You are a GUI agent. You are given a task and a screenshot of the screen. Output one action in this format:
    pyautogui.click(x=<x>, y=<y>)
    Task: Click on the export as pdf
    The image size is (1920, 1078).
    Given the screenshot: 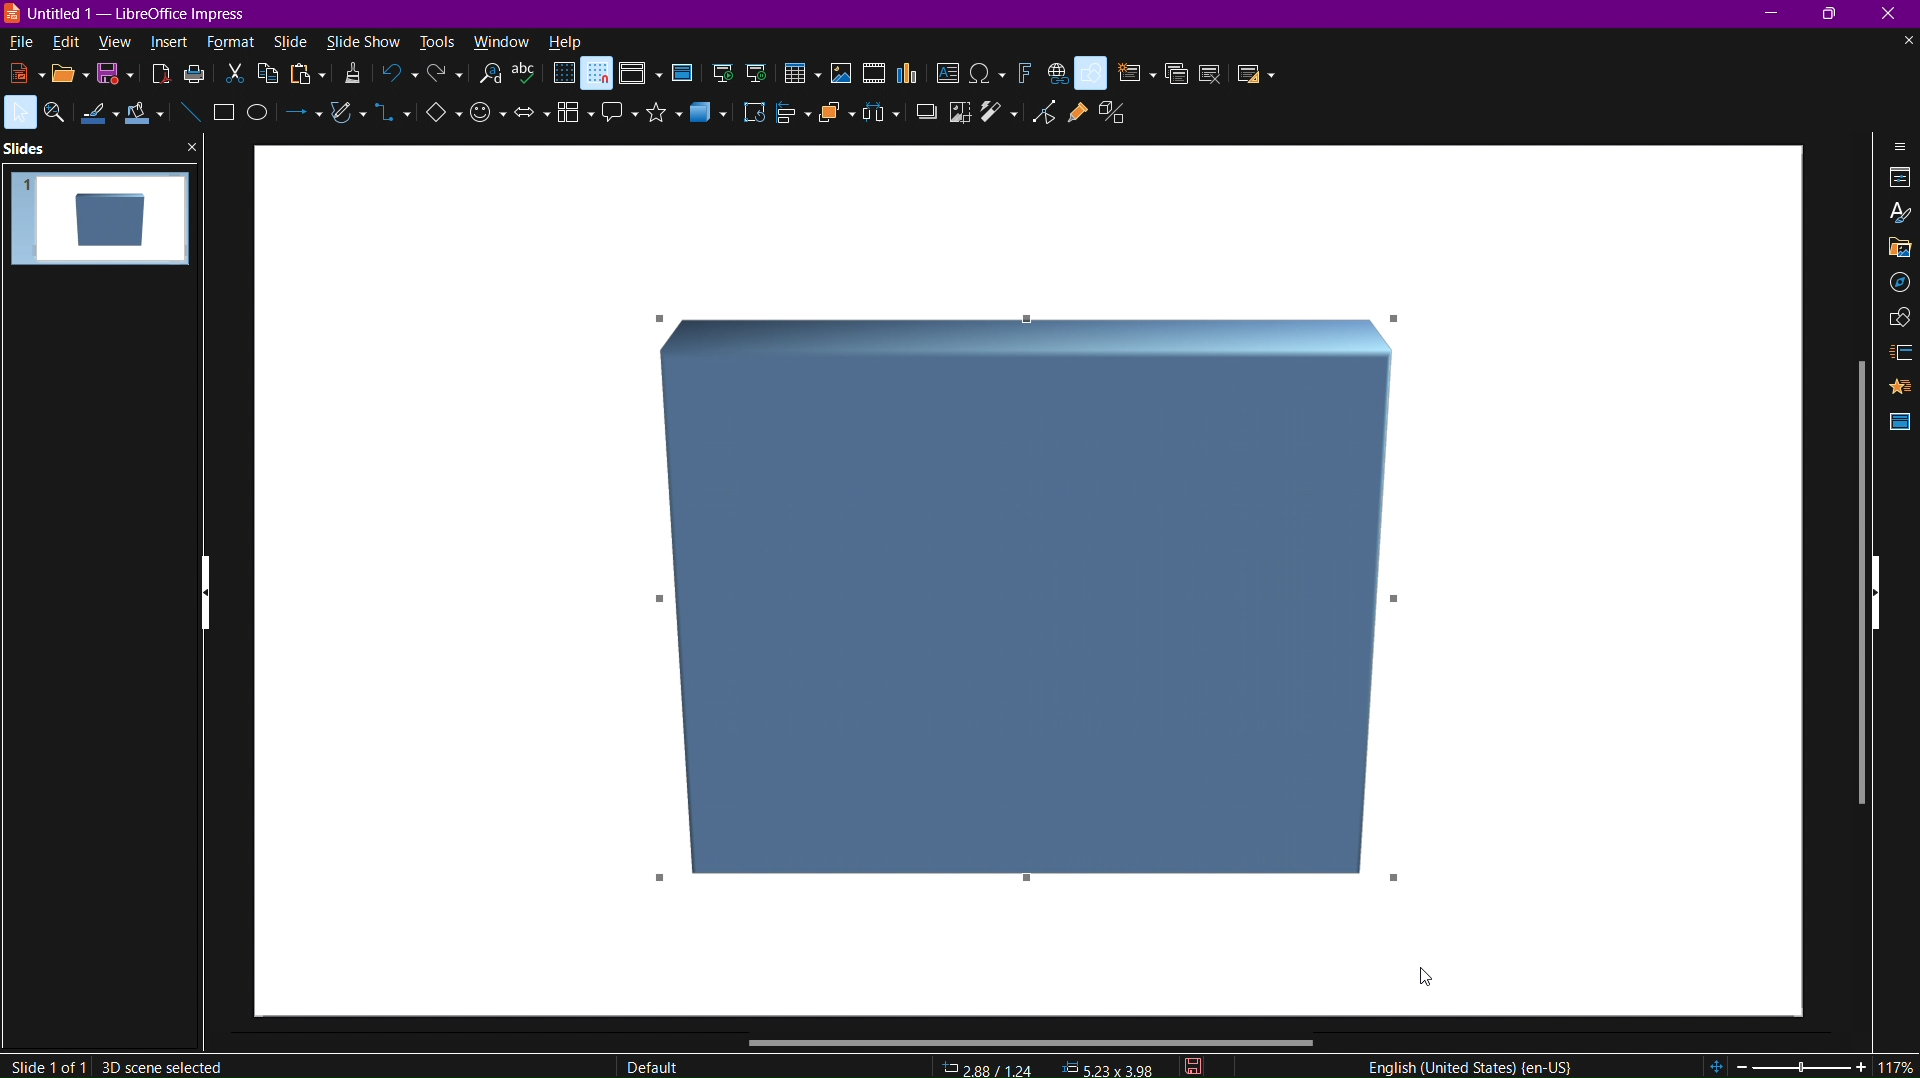 What is the action you would take?
    pyautogui.click(x=159, y=78)
    